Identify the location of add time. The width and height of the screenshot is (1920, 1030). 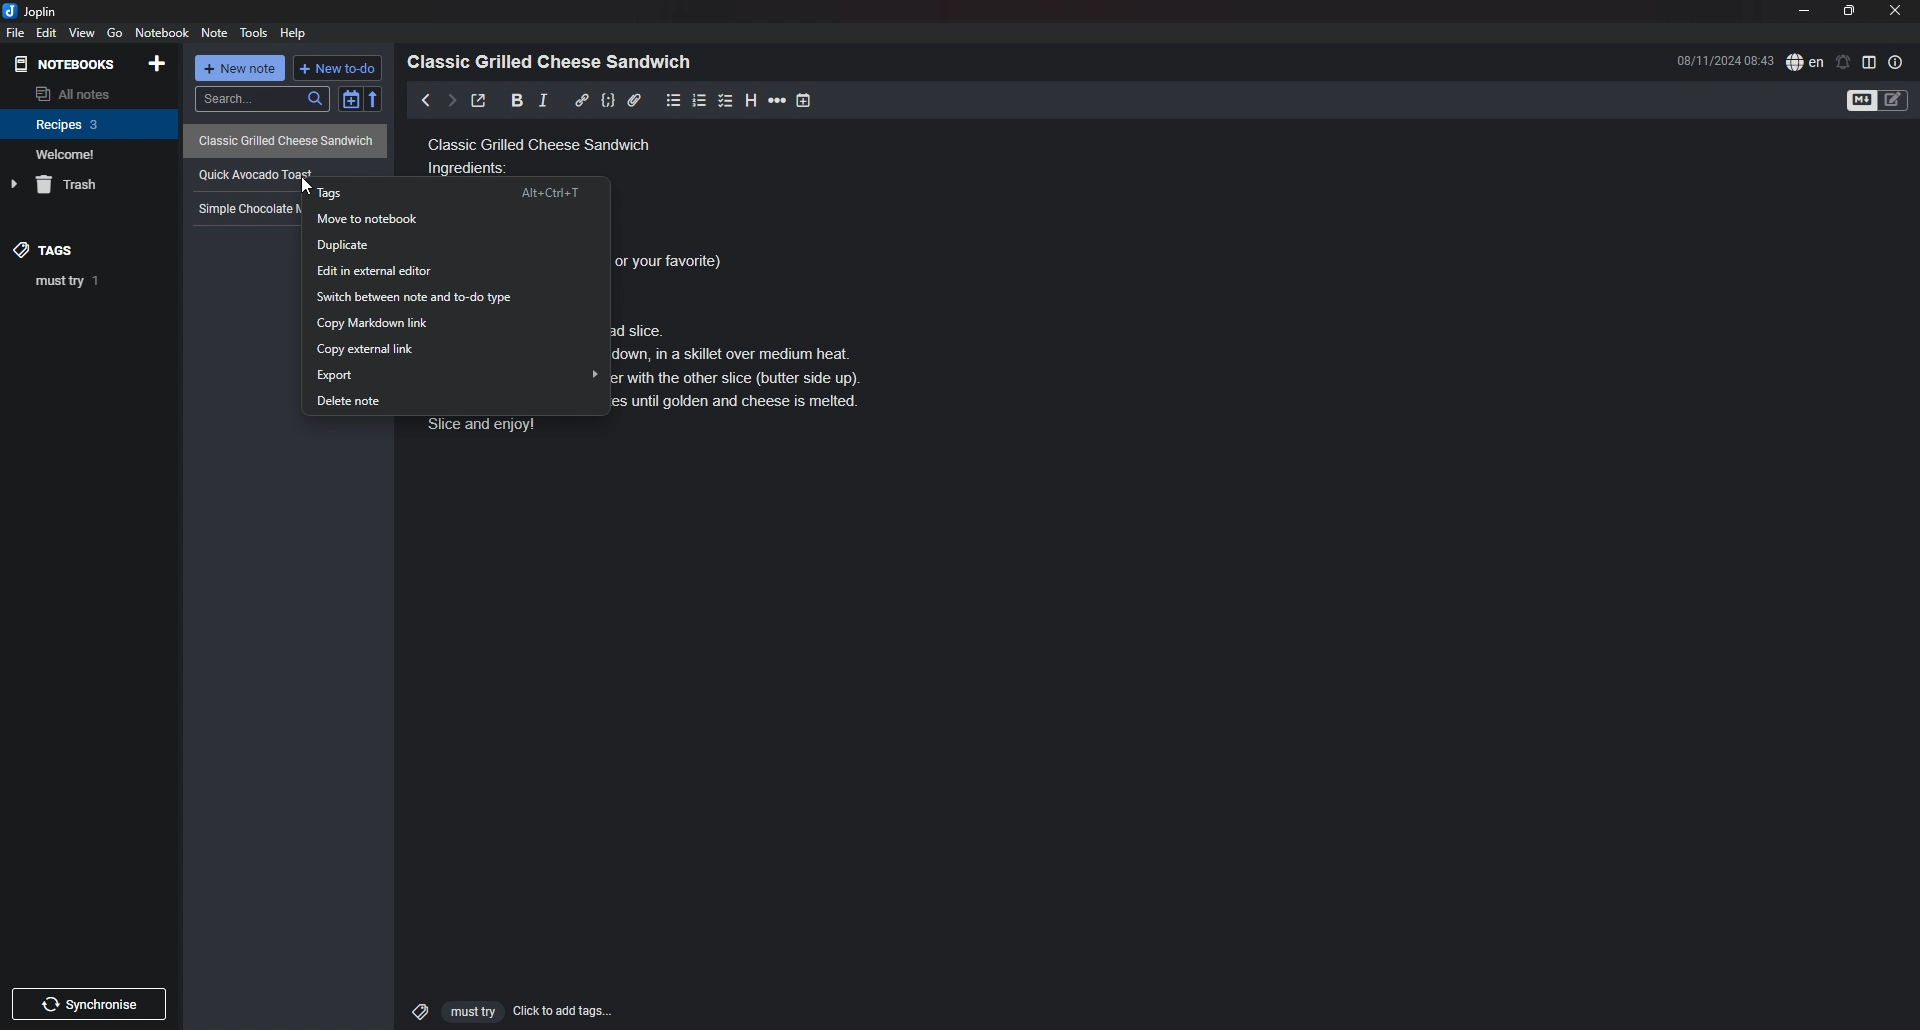
(806, 100).